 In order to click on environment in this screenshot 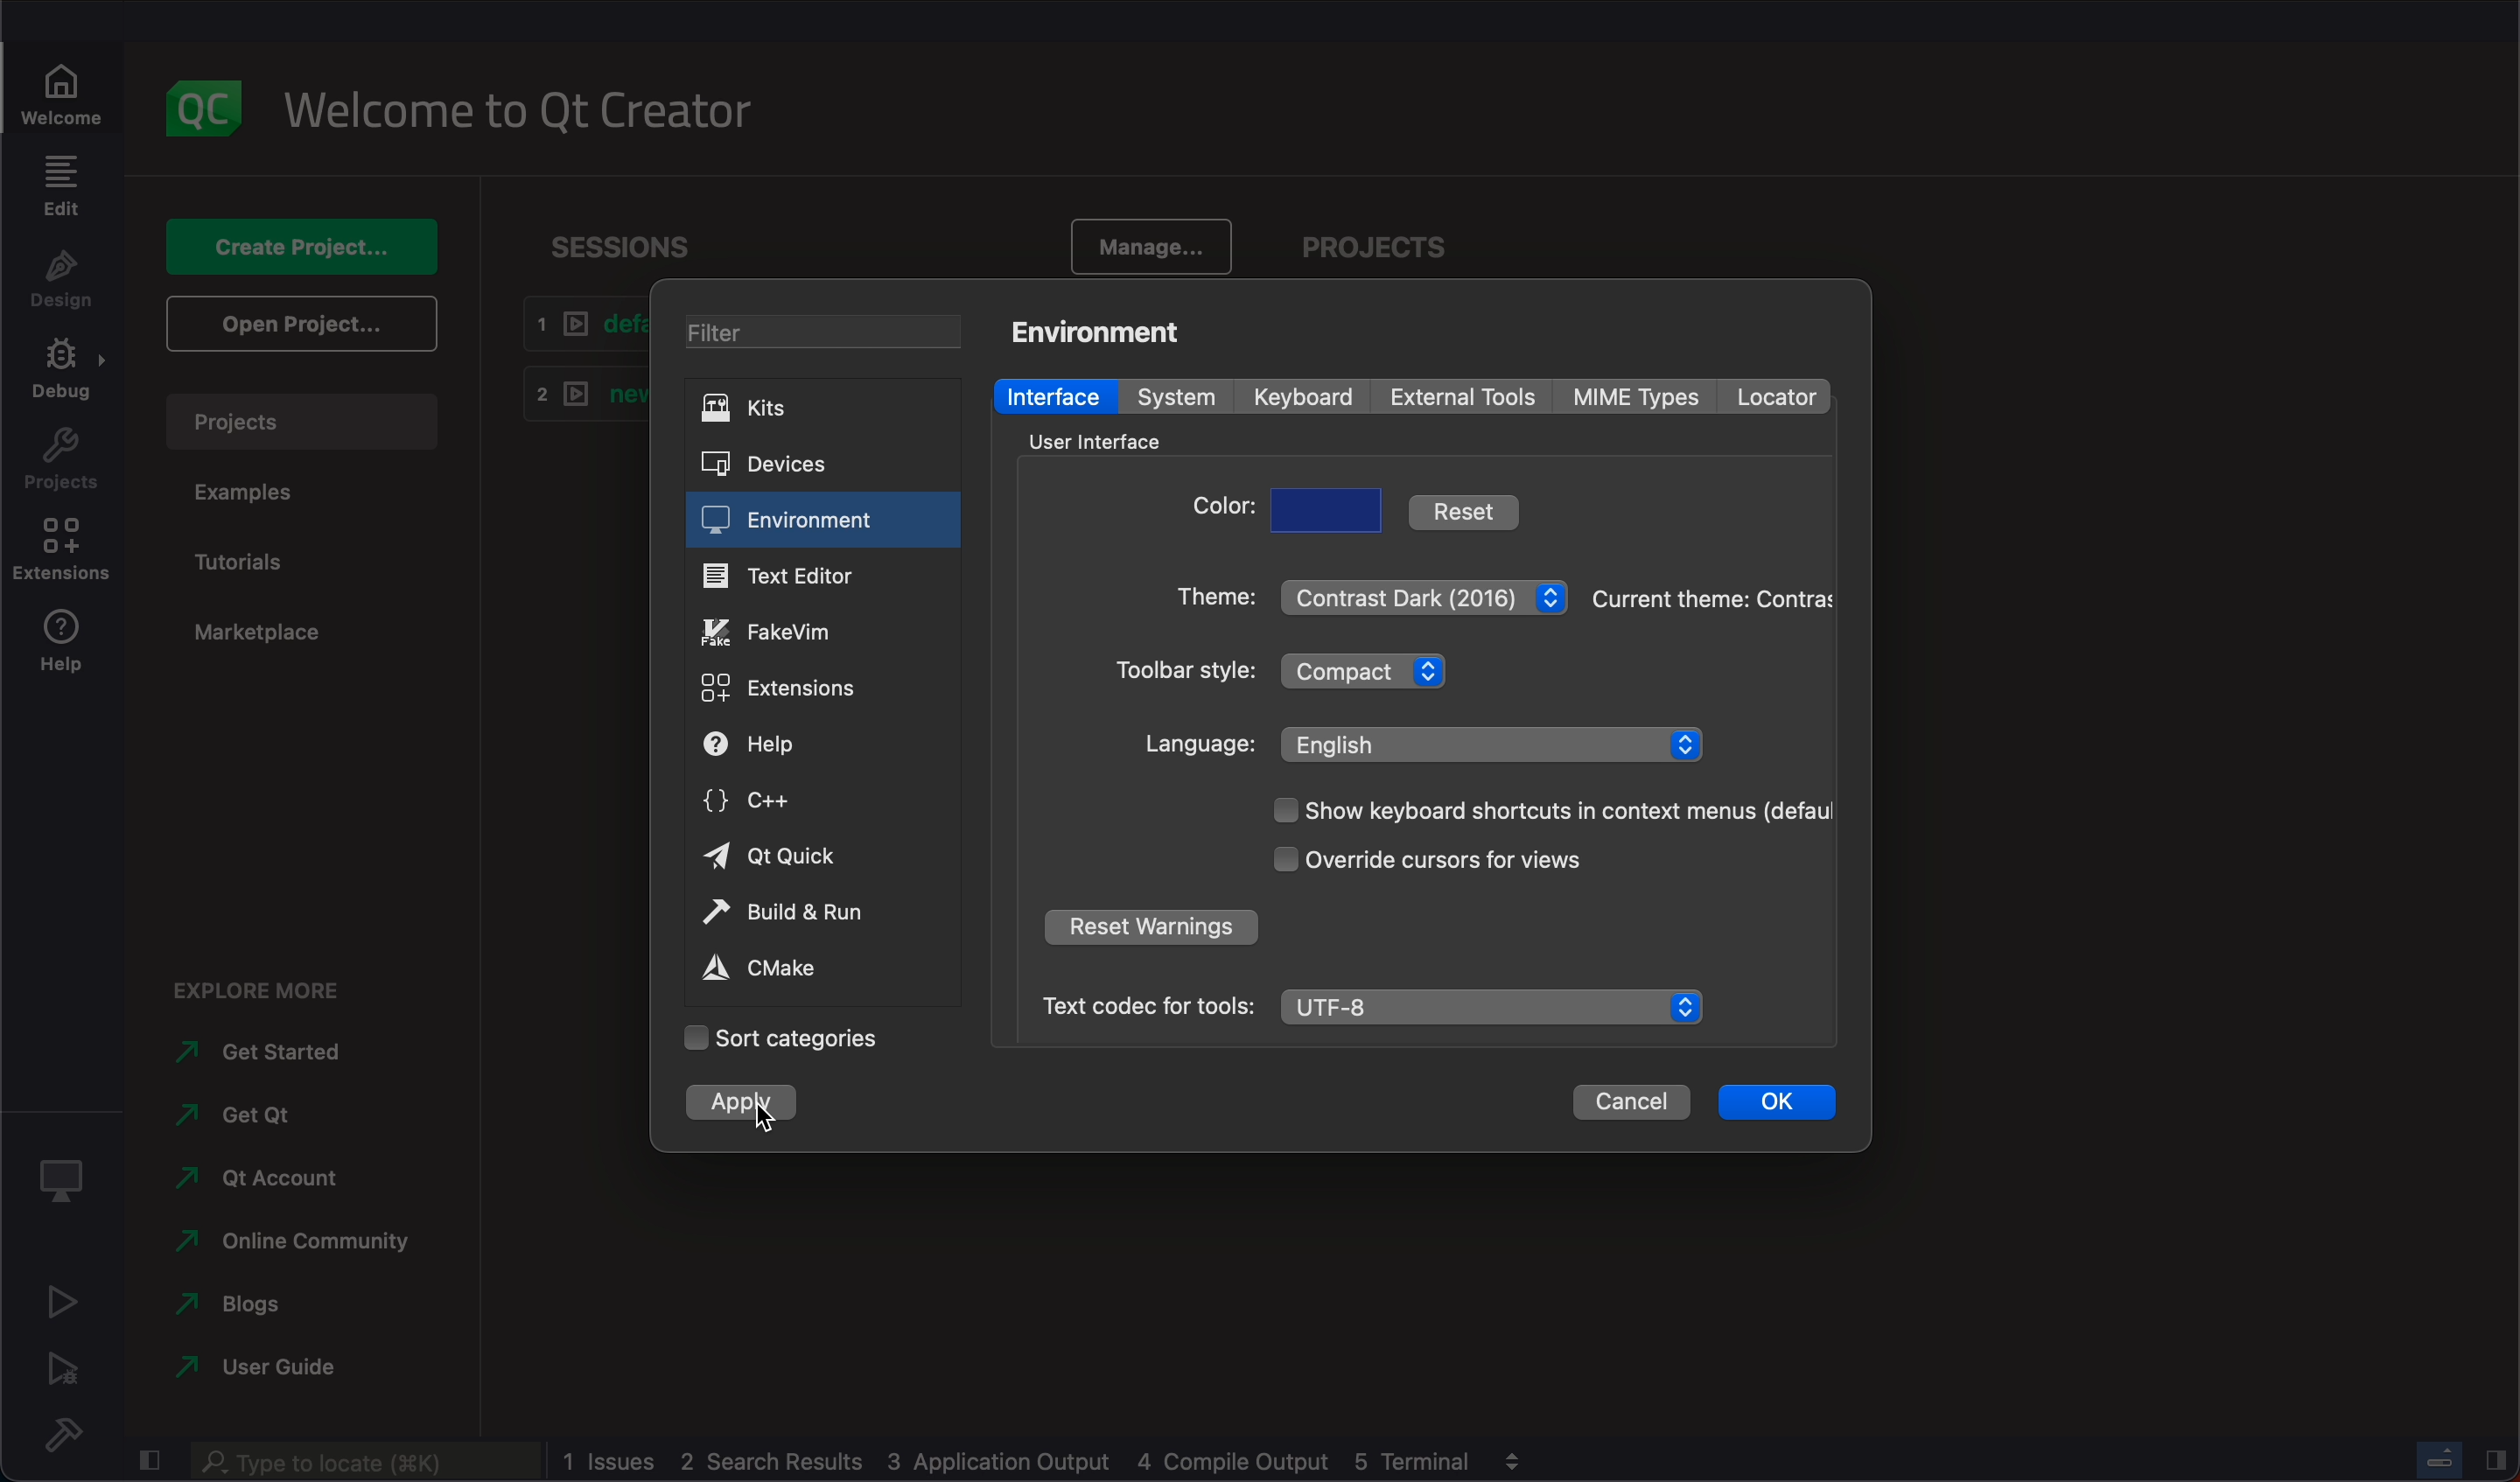, I will do `click(1098, 332)`.